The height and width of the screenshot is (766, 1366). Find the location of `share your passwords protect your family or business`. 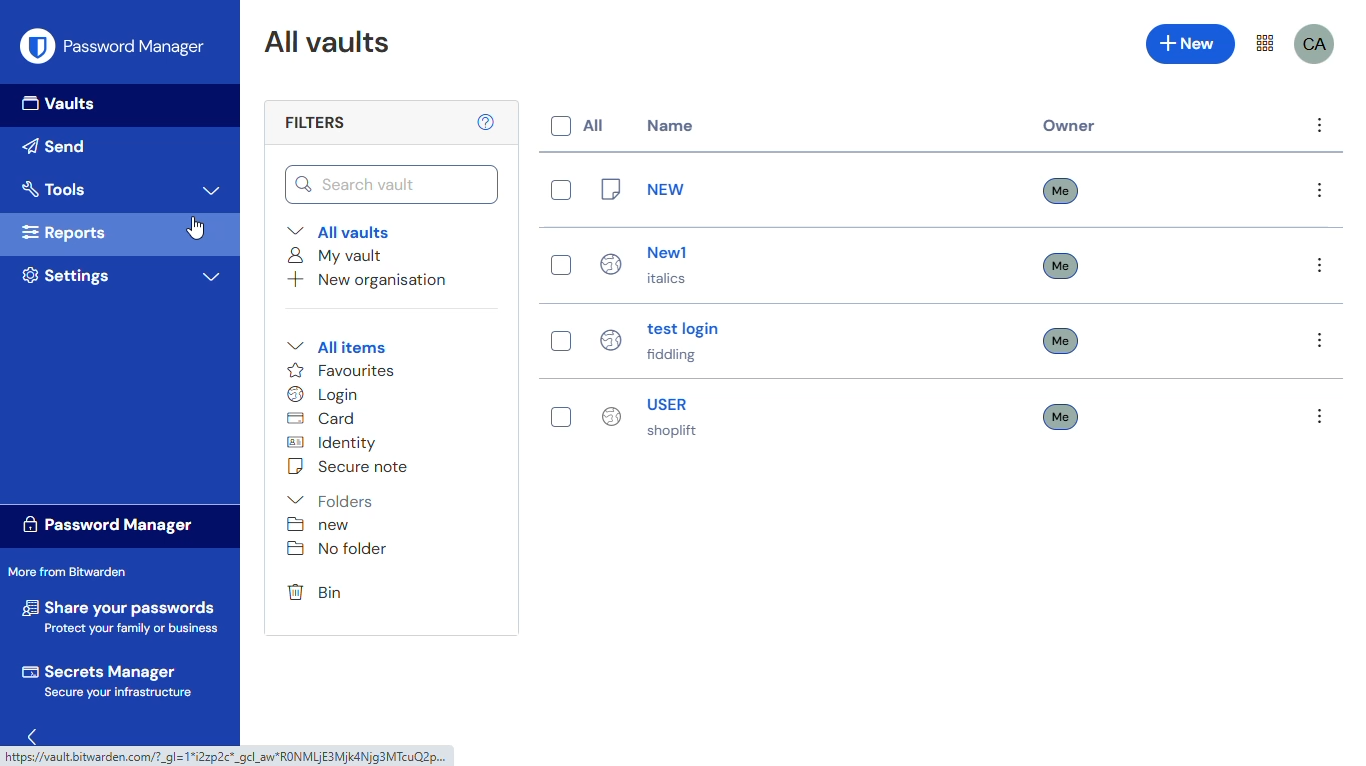

share your passwords protect your family or business is located at coordinates (121, 614).